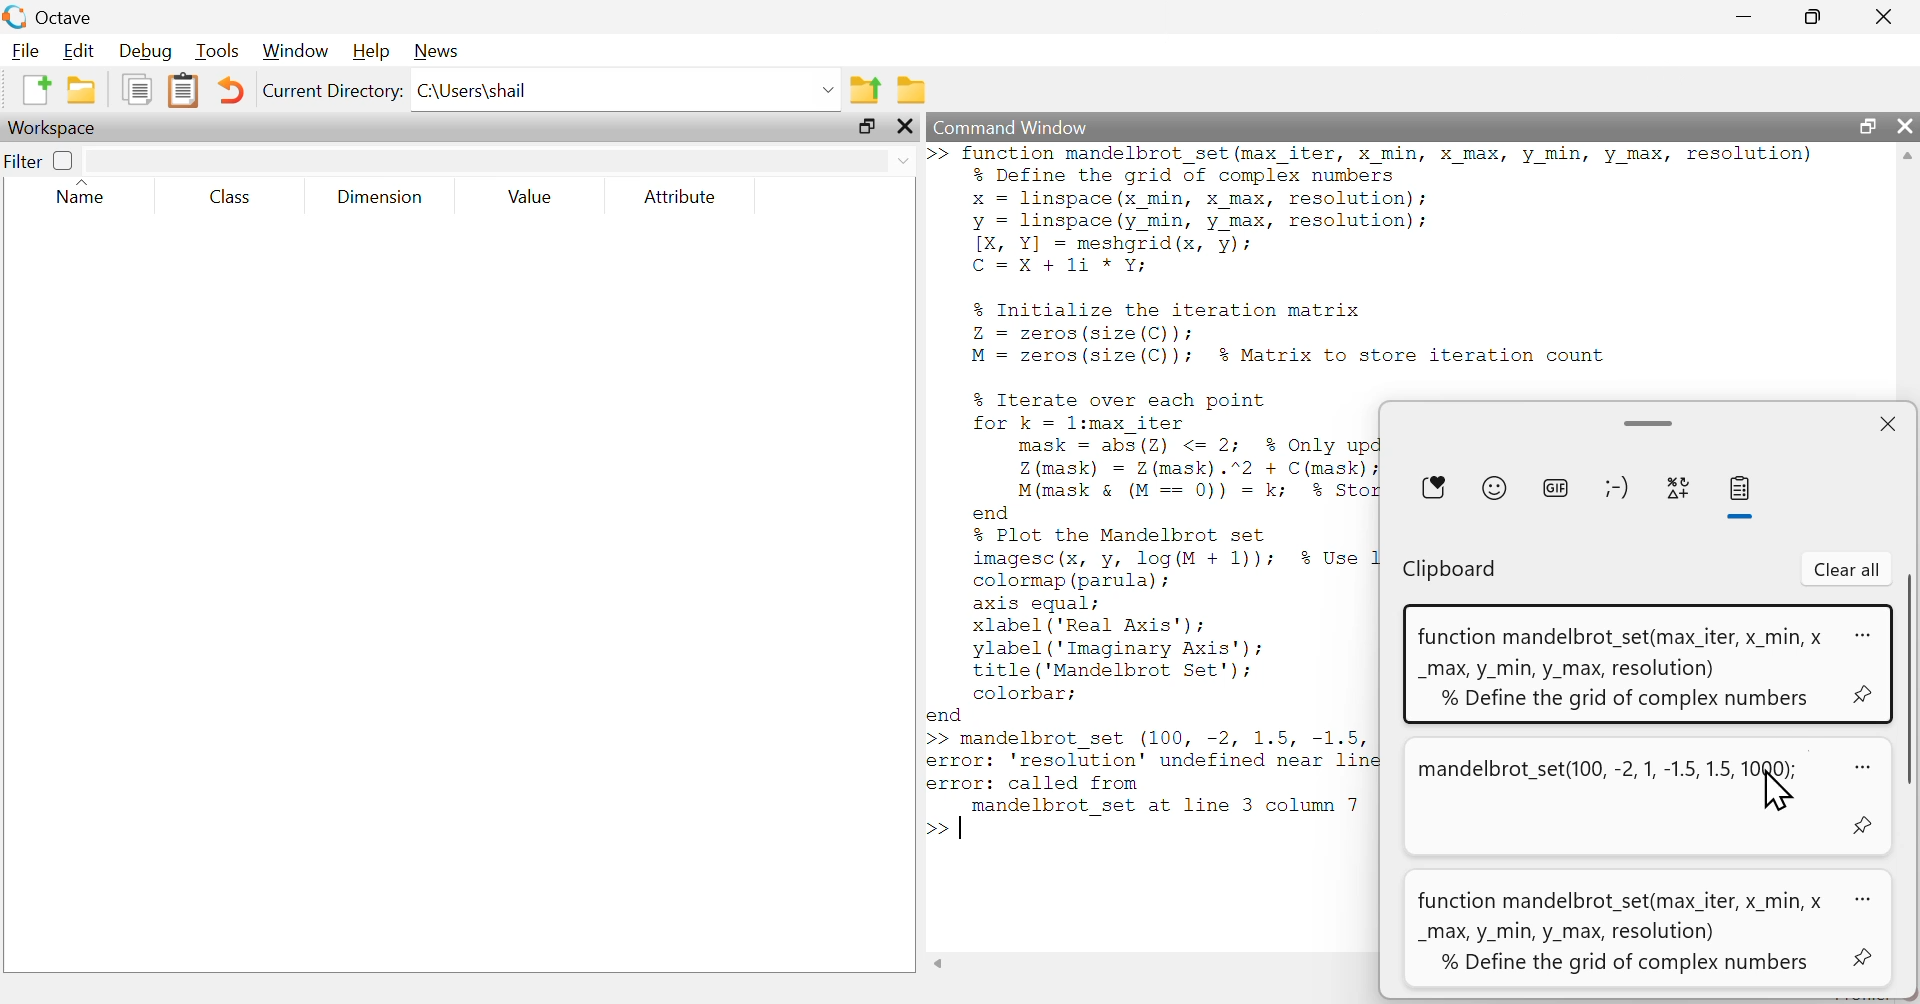  What do you see at coordinates (940, 962) in the screenshot?
I see `Scrollbar left` at bounding box center [940, 962].